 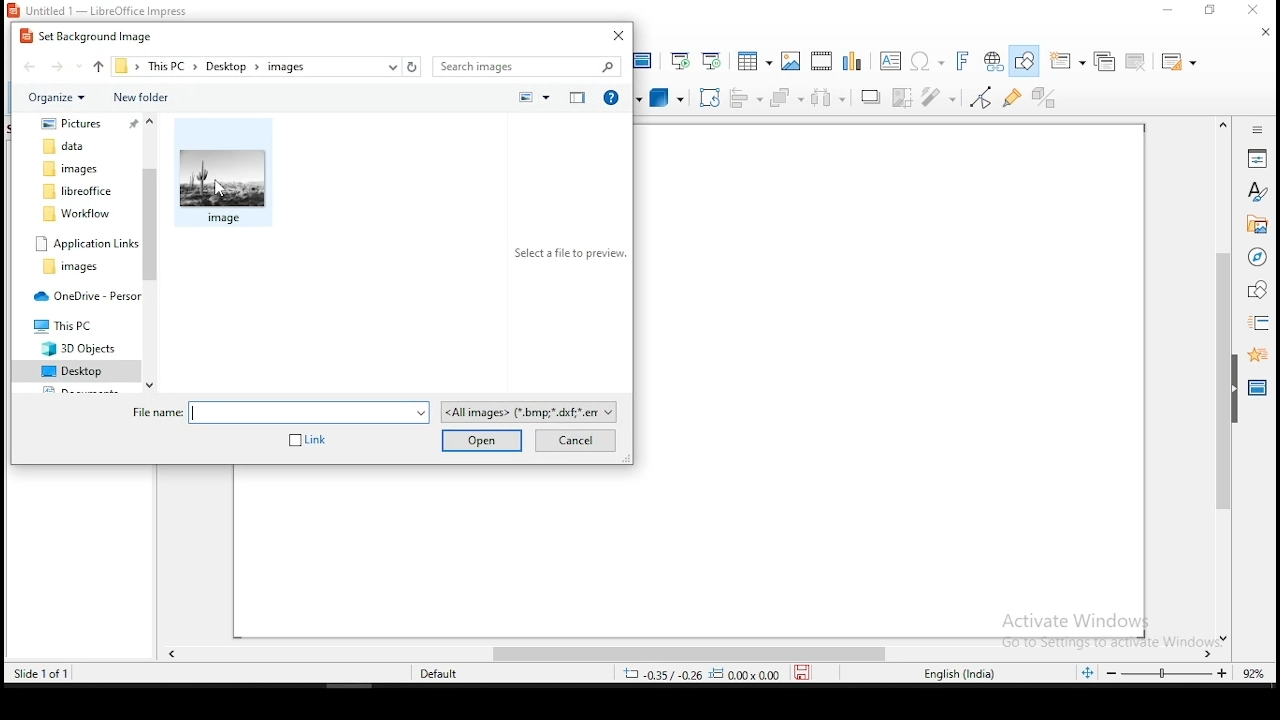 What do you see at coordinates (1258, 355) in the screenshot?
I see `animation` at bounding box center [1258, 355].